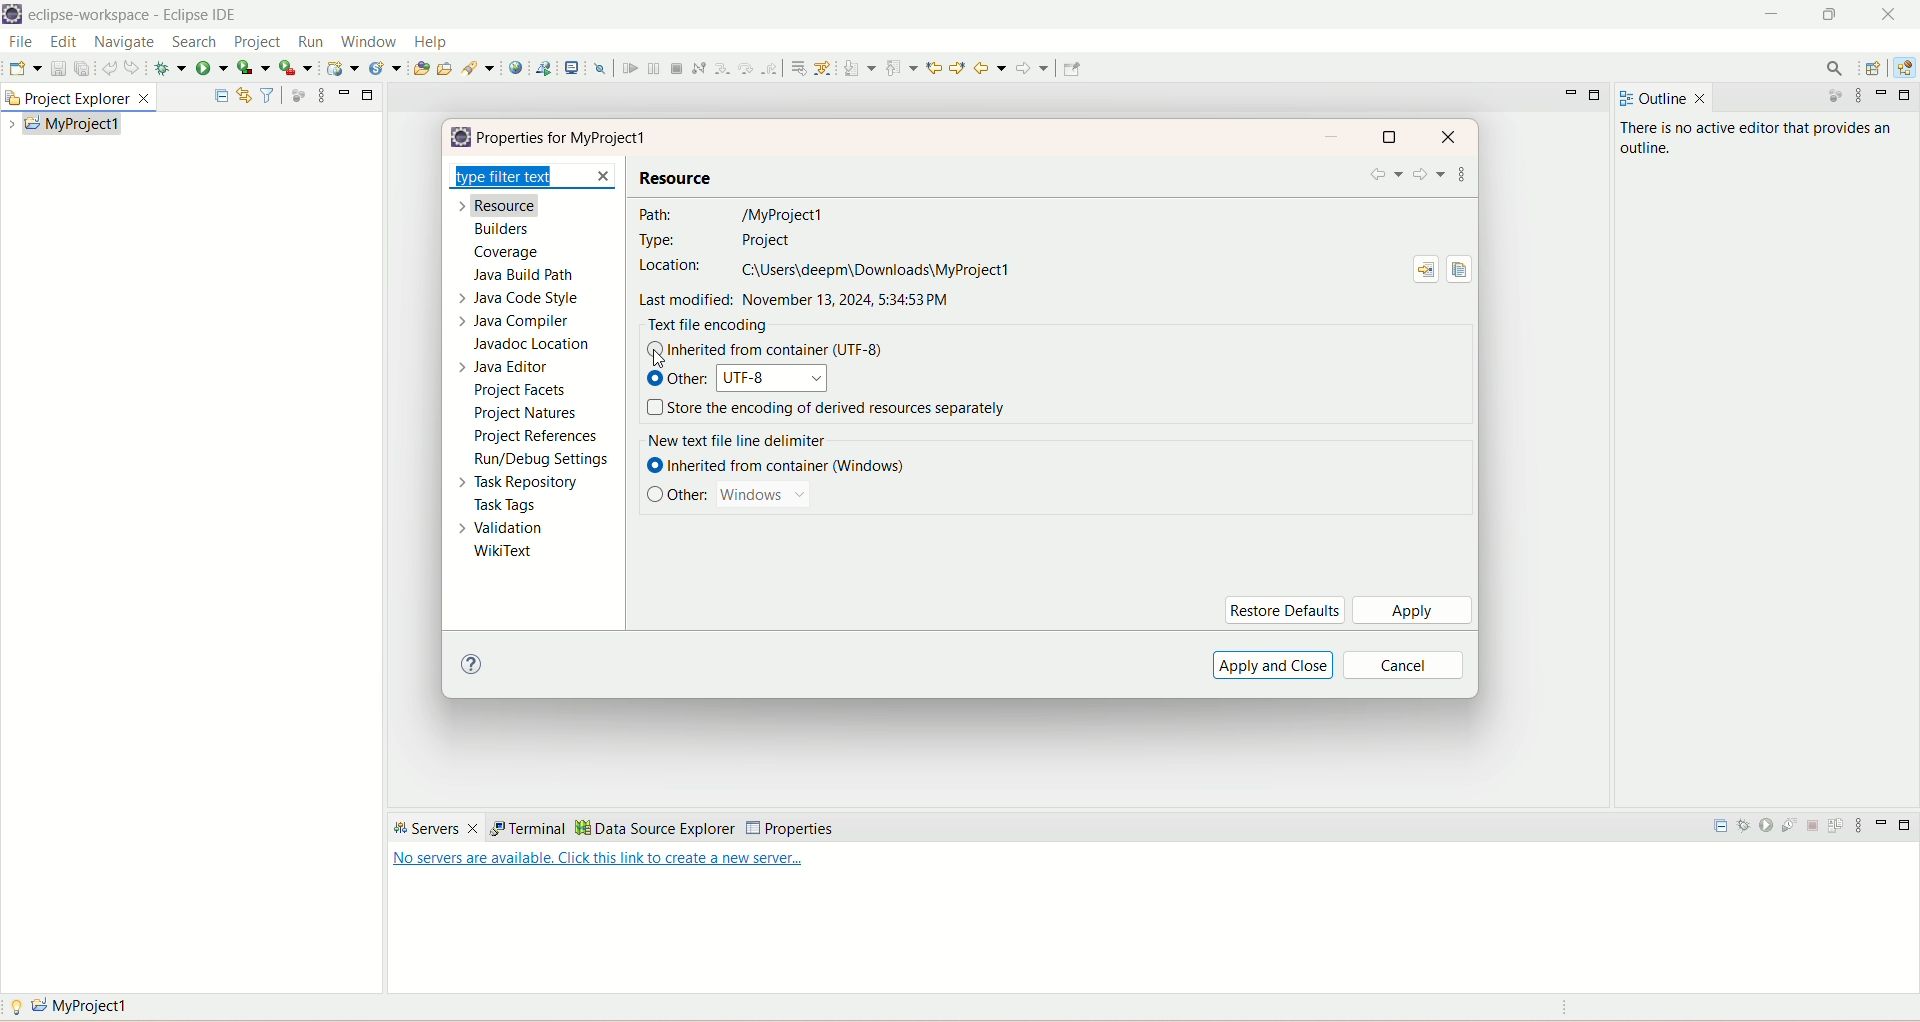 The height and width of the screenshot is (1022, 1920). I want to click on project natures, so click(528, 416).